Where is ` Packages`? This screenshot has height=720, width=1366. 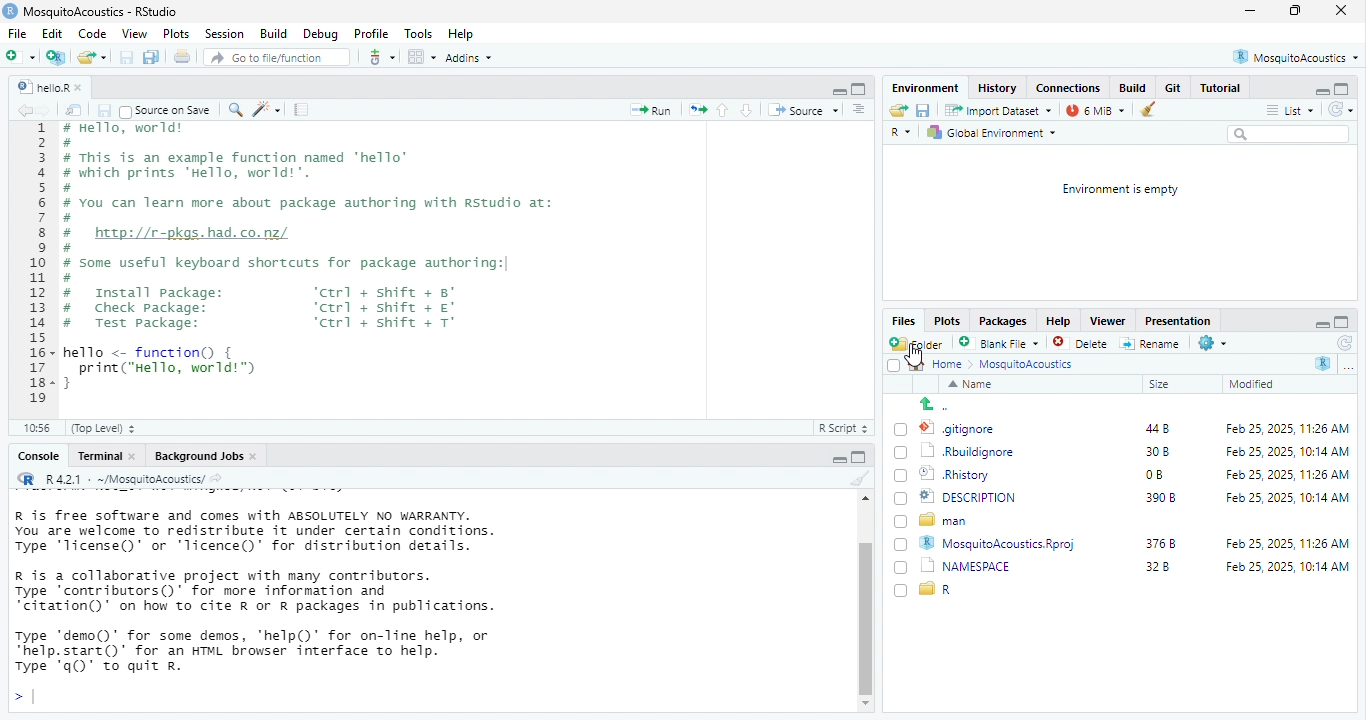
 Packages is located at coordinates (1004, 320).